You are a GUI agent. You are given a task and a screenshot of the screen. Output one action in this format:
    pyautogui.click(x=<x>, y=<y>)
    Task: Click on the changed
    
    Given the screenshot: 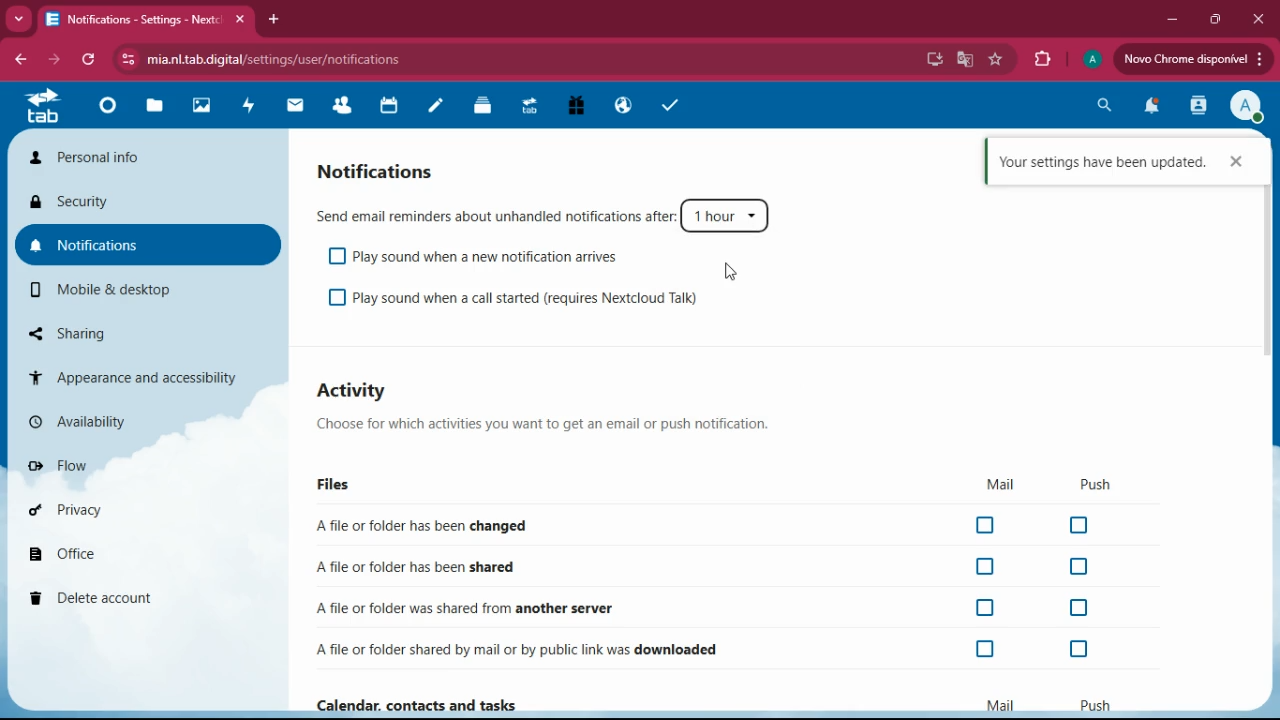 What is the action you would take?
    pyautogui.click(x=438, y=525)
    